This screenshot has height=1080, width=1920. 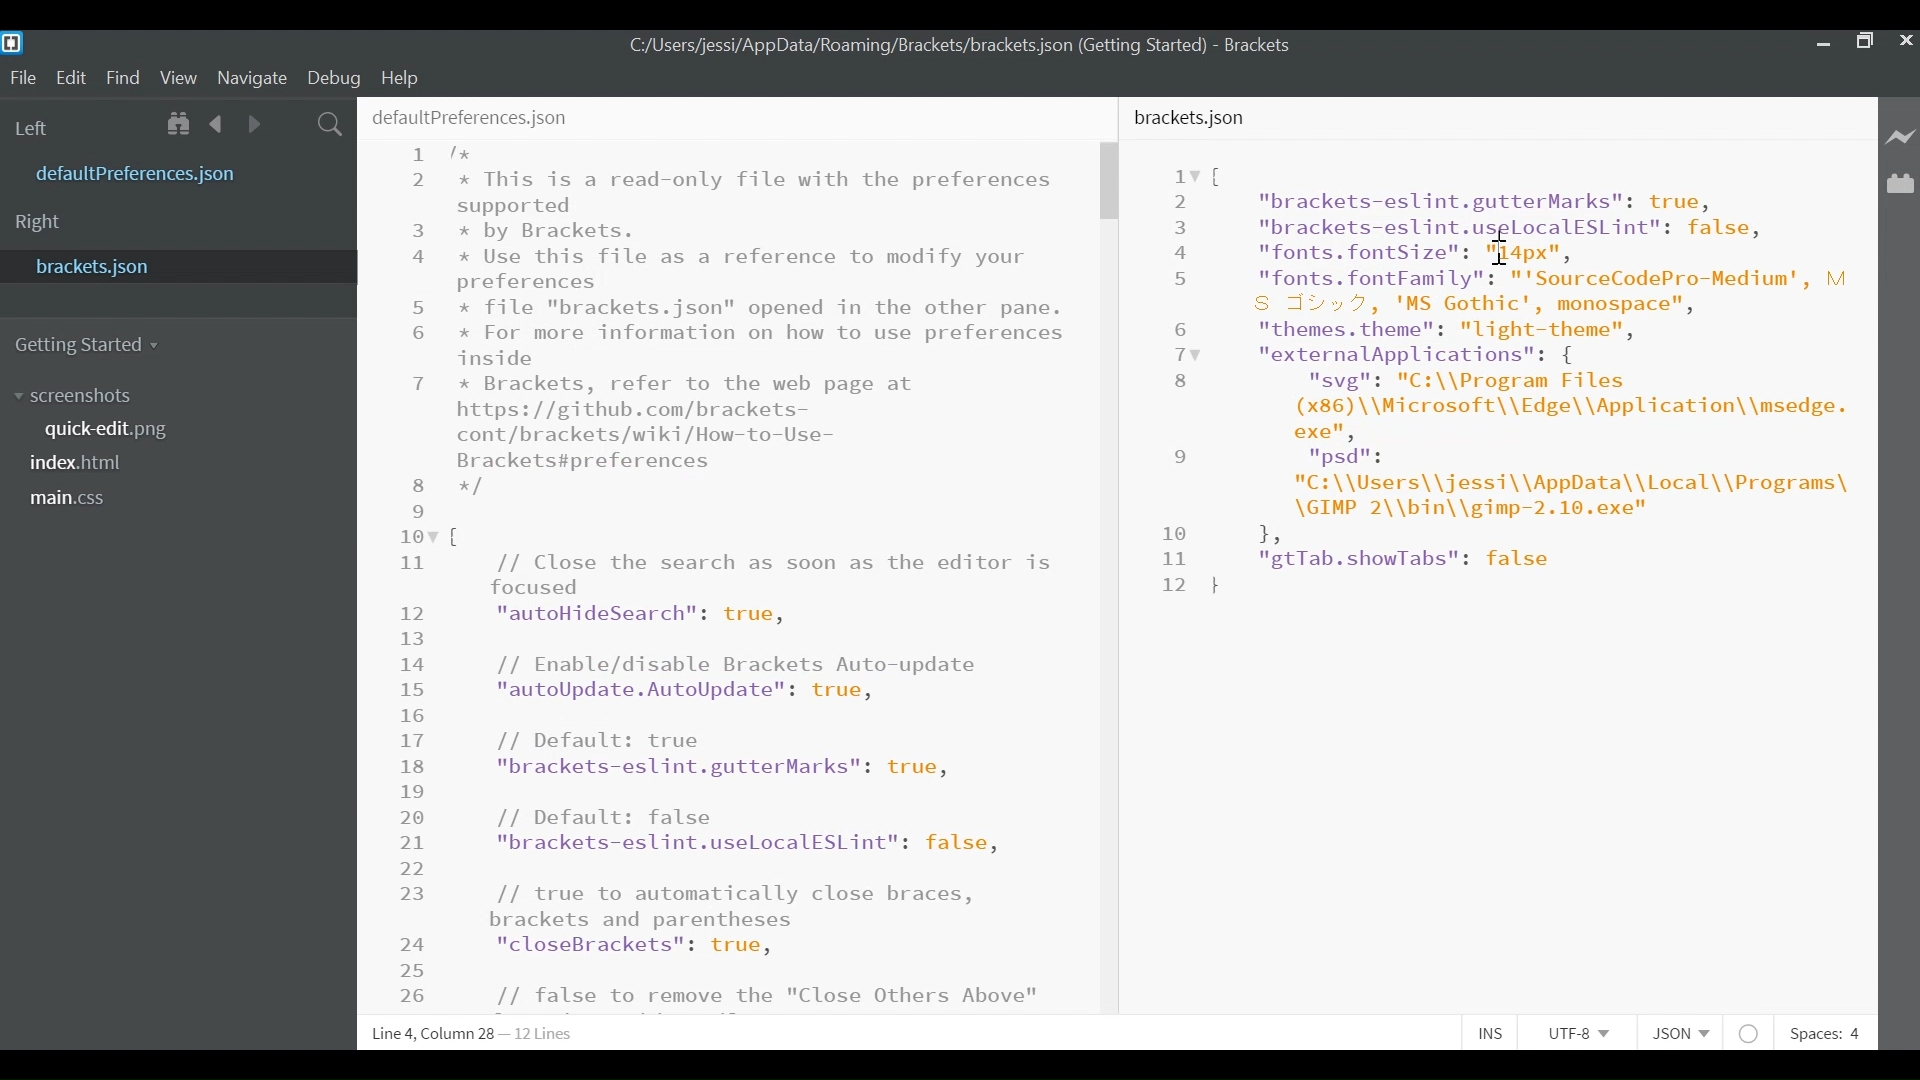 I want to click on quickedit.png, so click(x=123, y=429).